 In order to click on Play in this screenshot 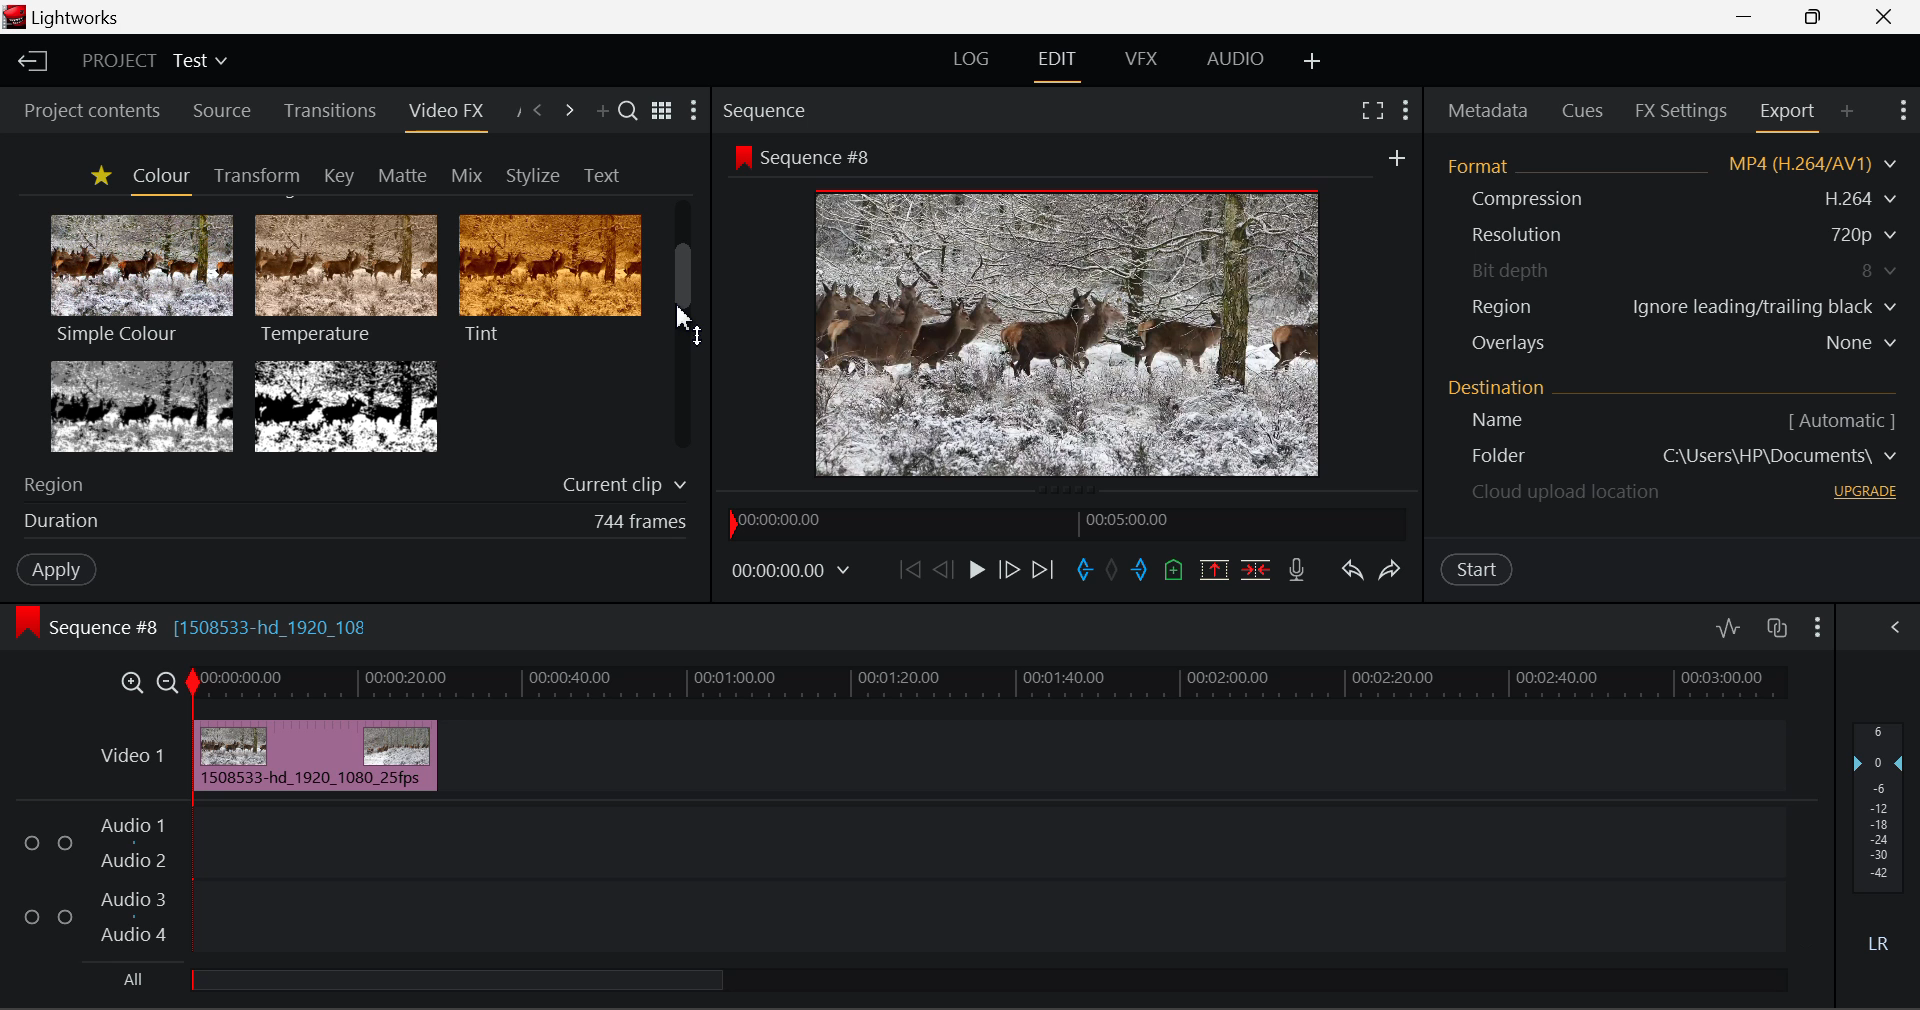, I will do `click(977, 573)`.